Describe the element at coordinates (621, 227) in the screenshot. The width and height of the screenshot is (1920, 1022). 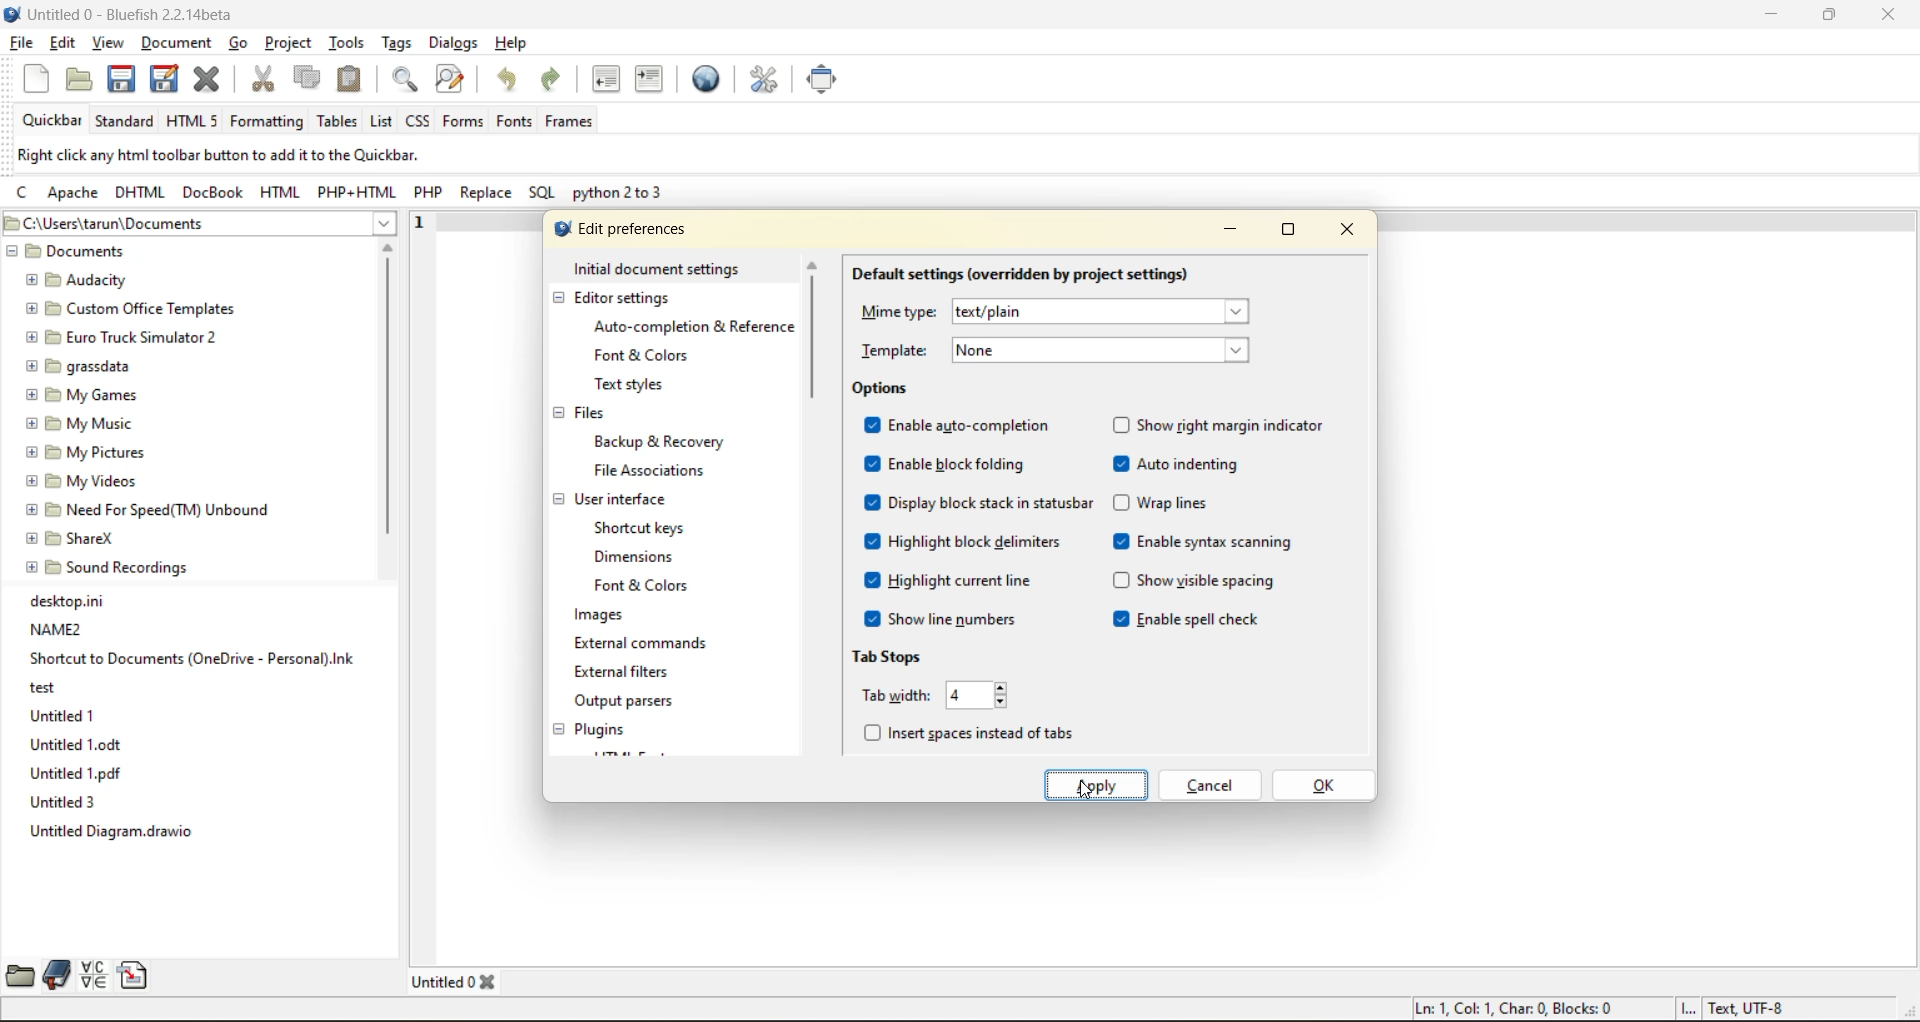
I see `edit preferences` at that location.